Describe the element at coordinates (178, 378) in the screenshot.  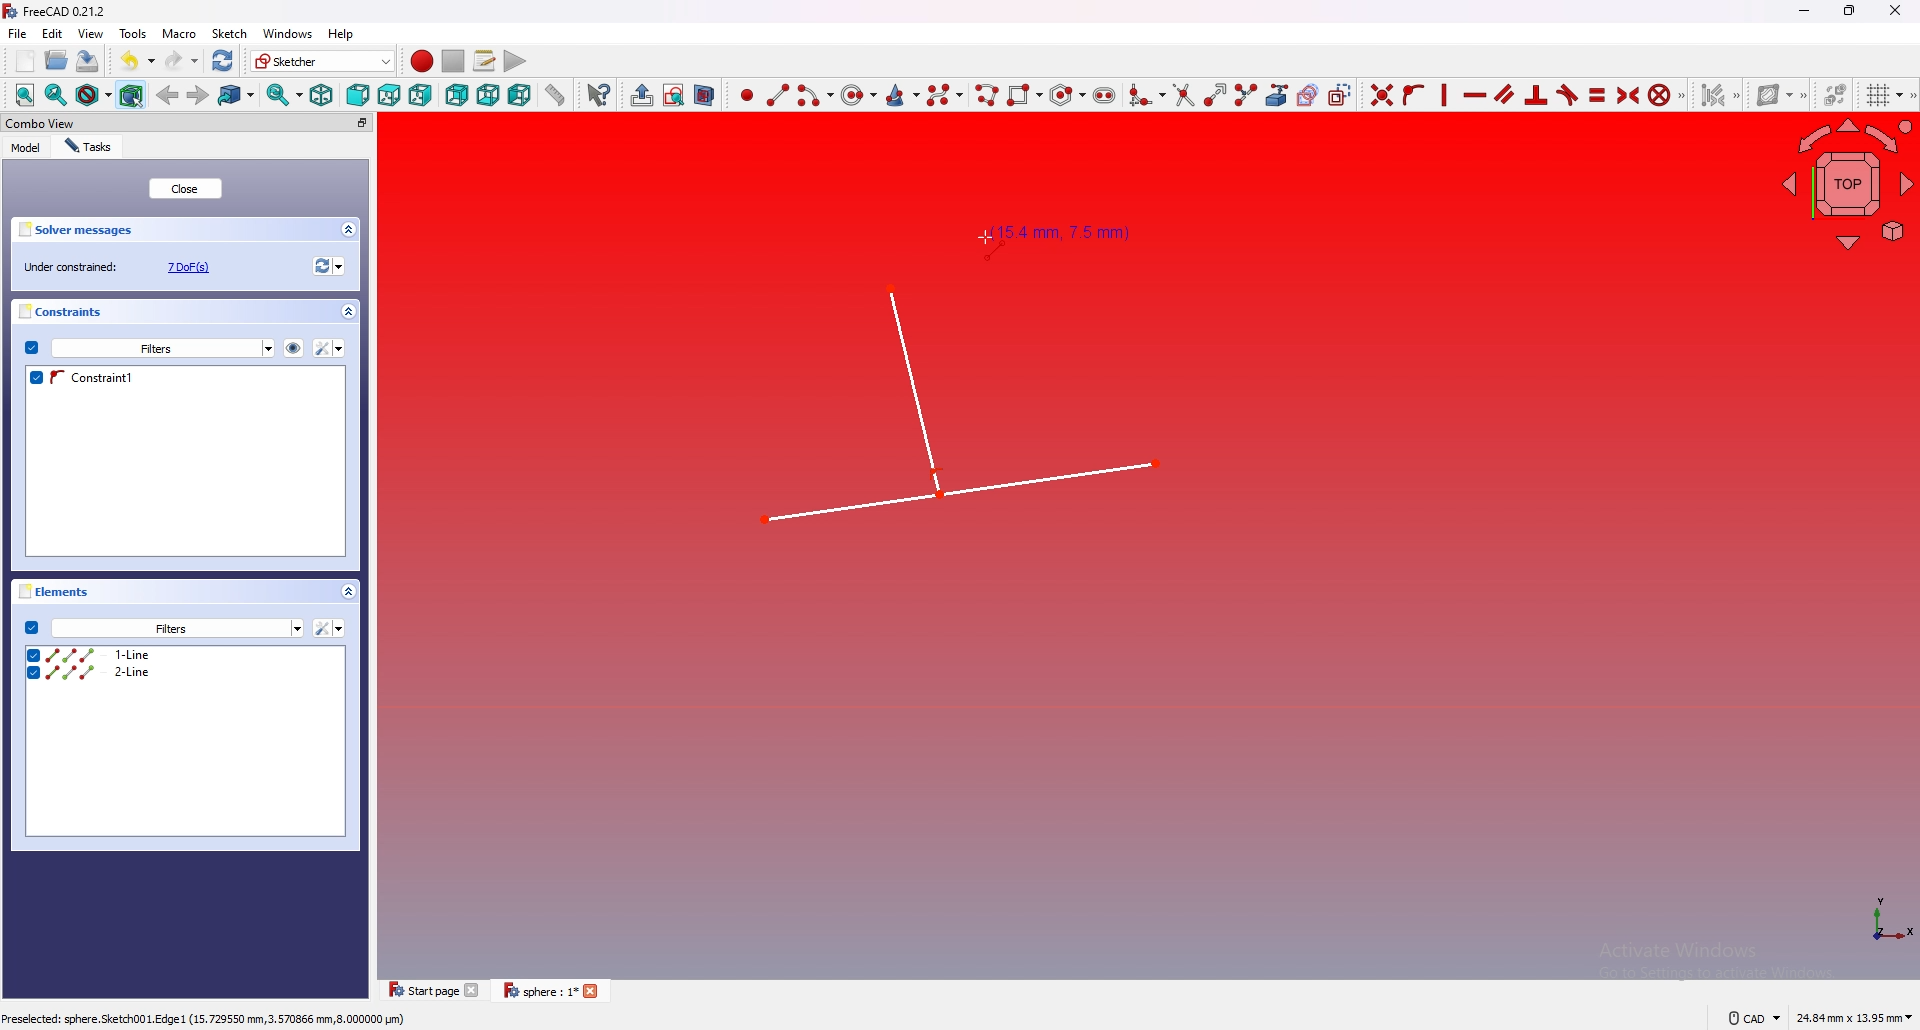
I see `constraint 1` at that location.